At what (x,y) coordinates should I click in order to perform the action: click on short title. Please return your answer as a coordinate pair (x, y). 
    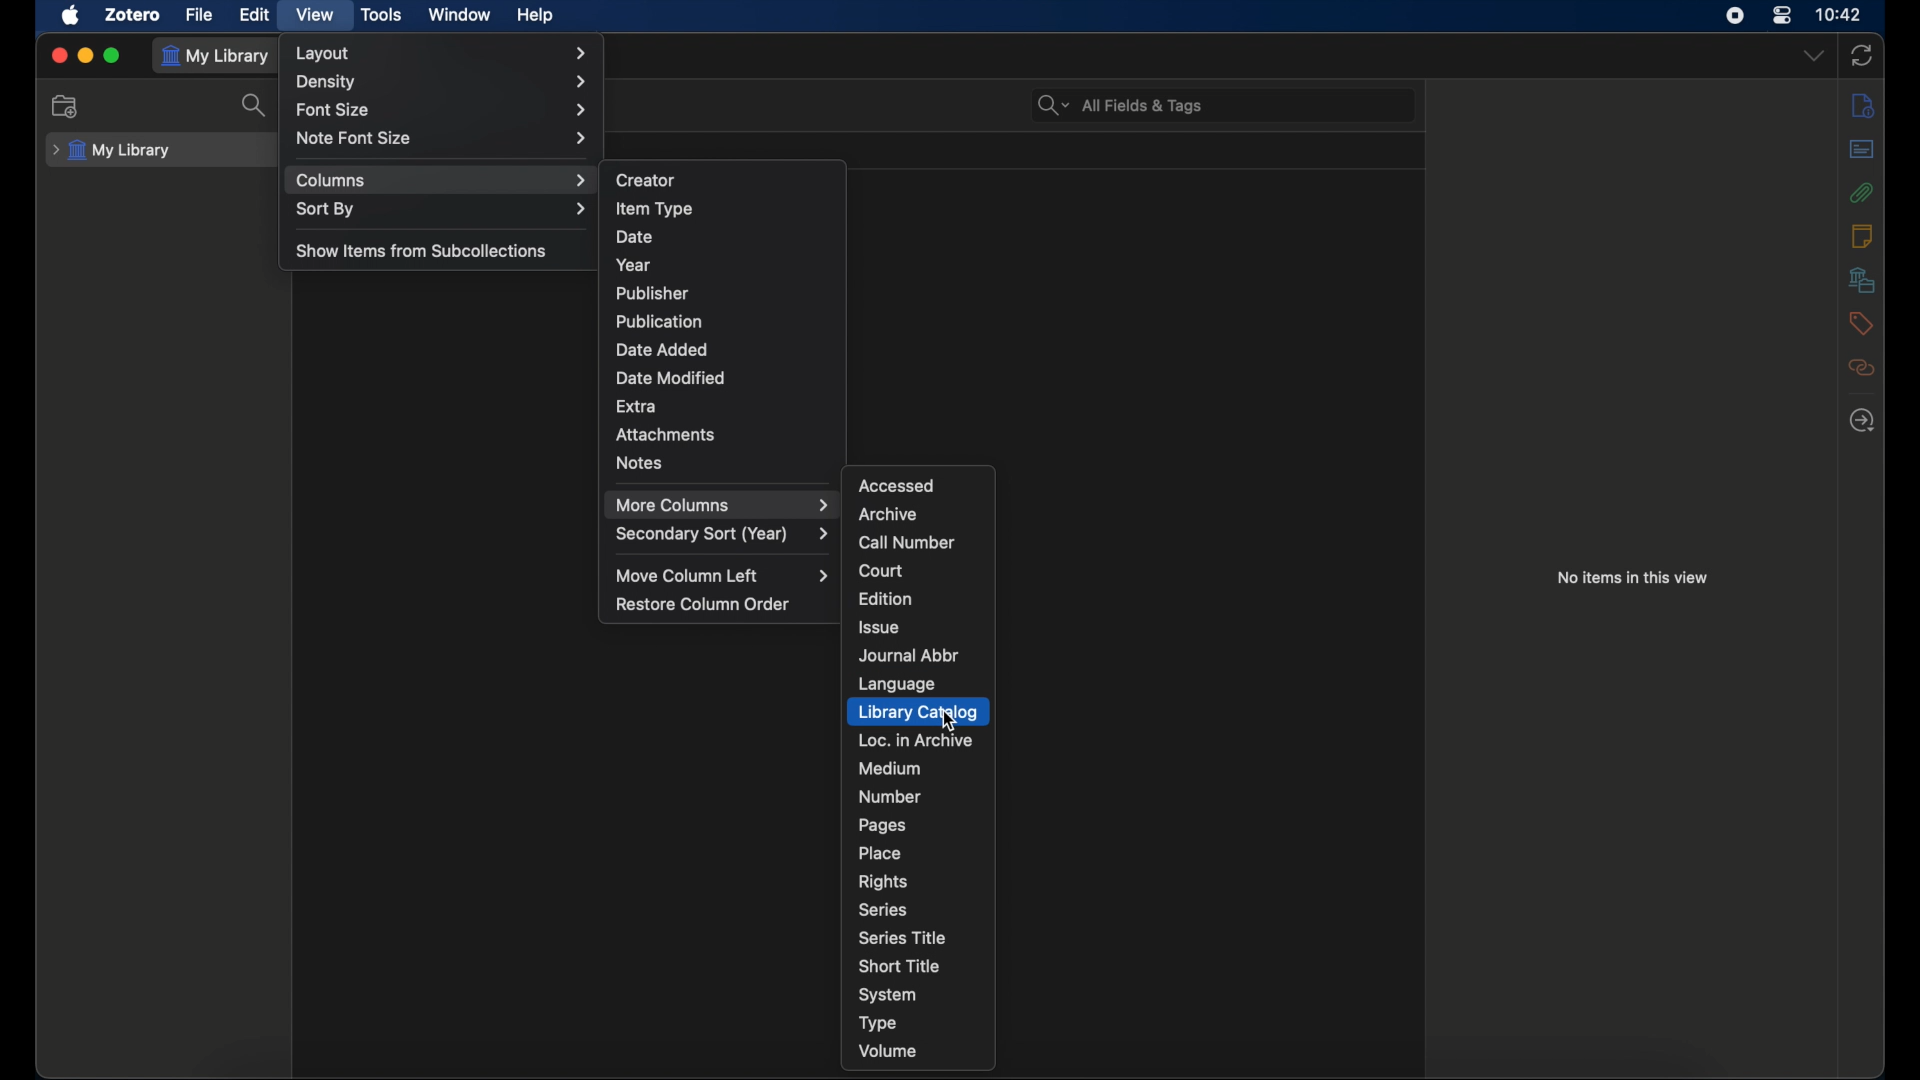
    Looking at the image, I should click on (900, 965).